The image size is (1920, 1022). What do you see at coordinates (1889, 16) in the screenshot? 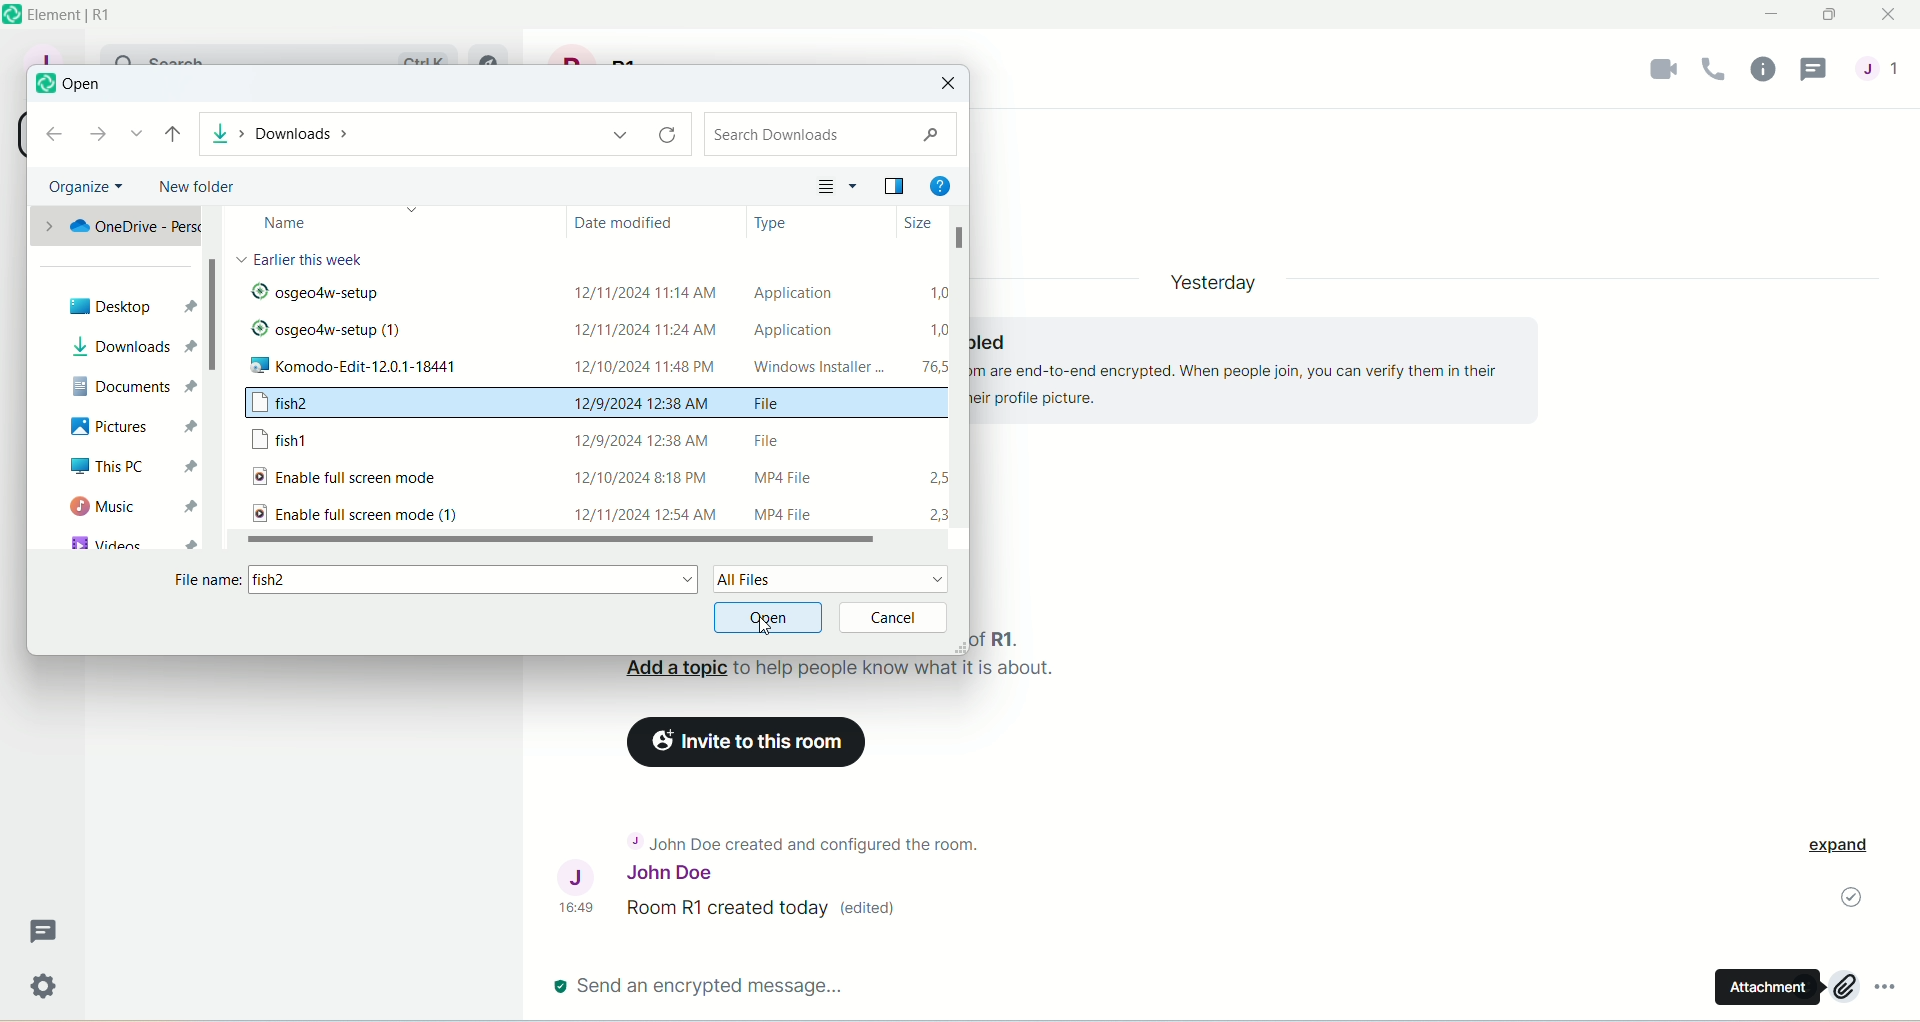
I see `close` at bounding box center [1889, 16].